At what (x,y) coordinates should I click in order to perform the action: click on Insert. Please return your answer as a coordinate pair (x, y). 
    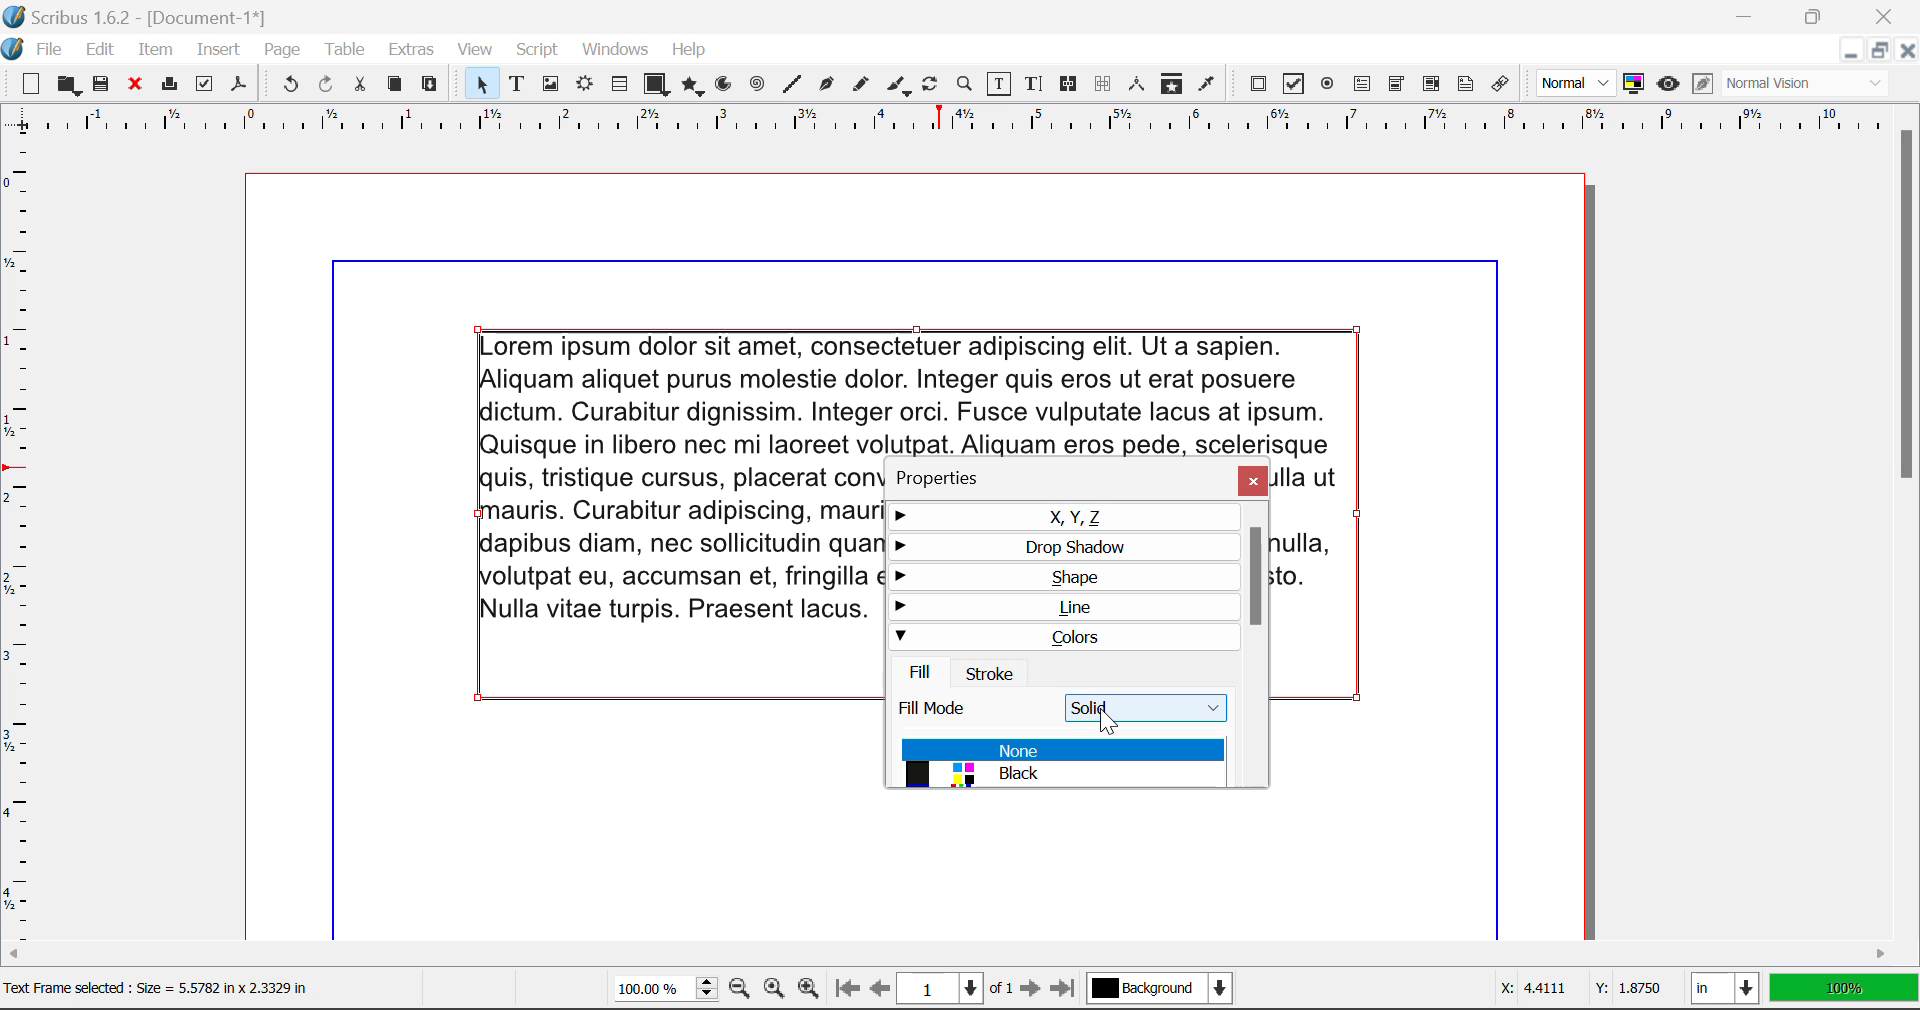
    Looking at the image, I should click on (216, 53).